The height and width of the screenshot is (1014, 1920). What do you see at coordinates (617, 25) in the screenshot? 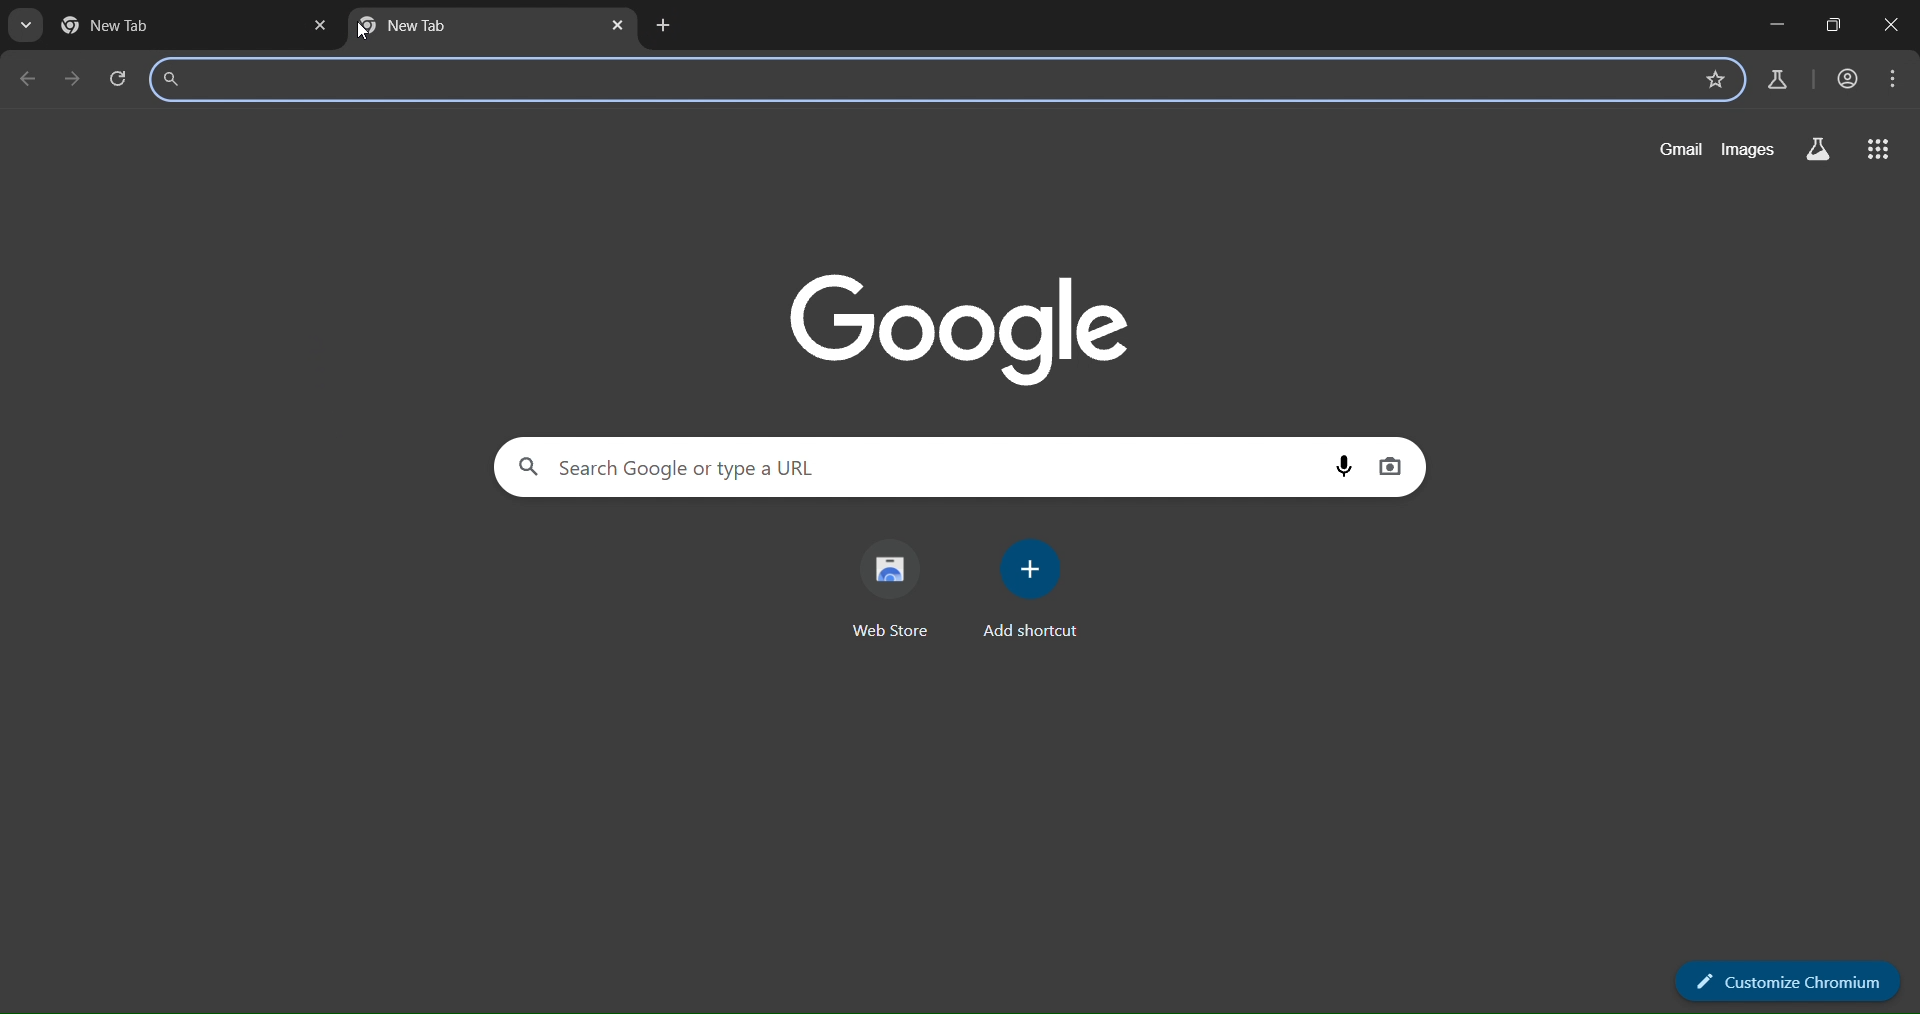
I see `close tab` at bounding box center [617, 25].